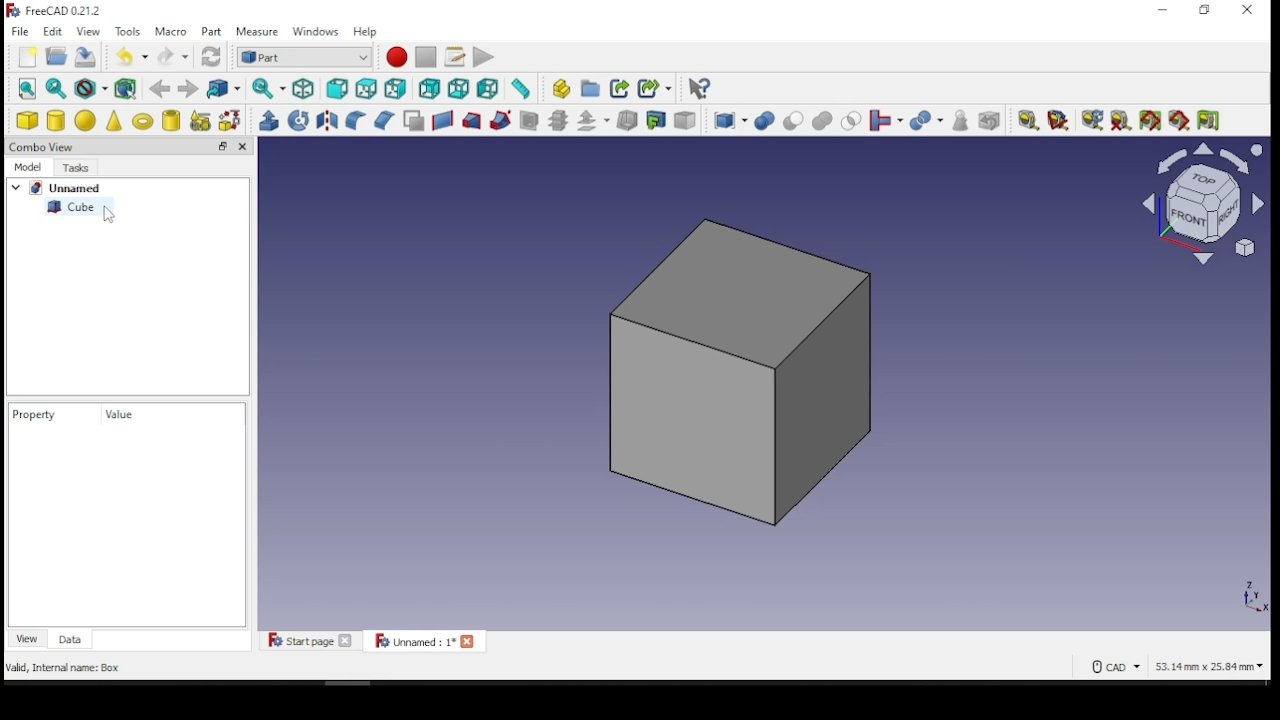 The height and width of the screenshot is (720, 1280). Describe the element at coordinates (990, 121) in the screenshot. I see `defeaturing` at that location.